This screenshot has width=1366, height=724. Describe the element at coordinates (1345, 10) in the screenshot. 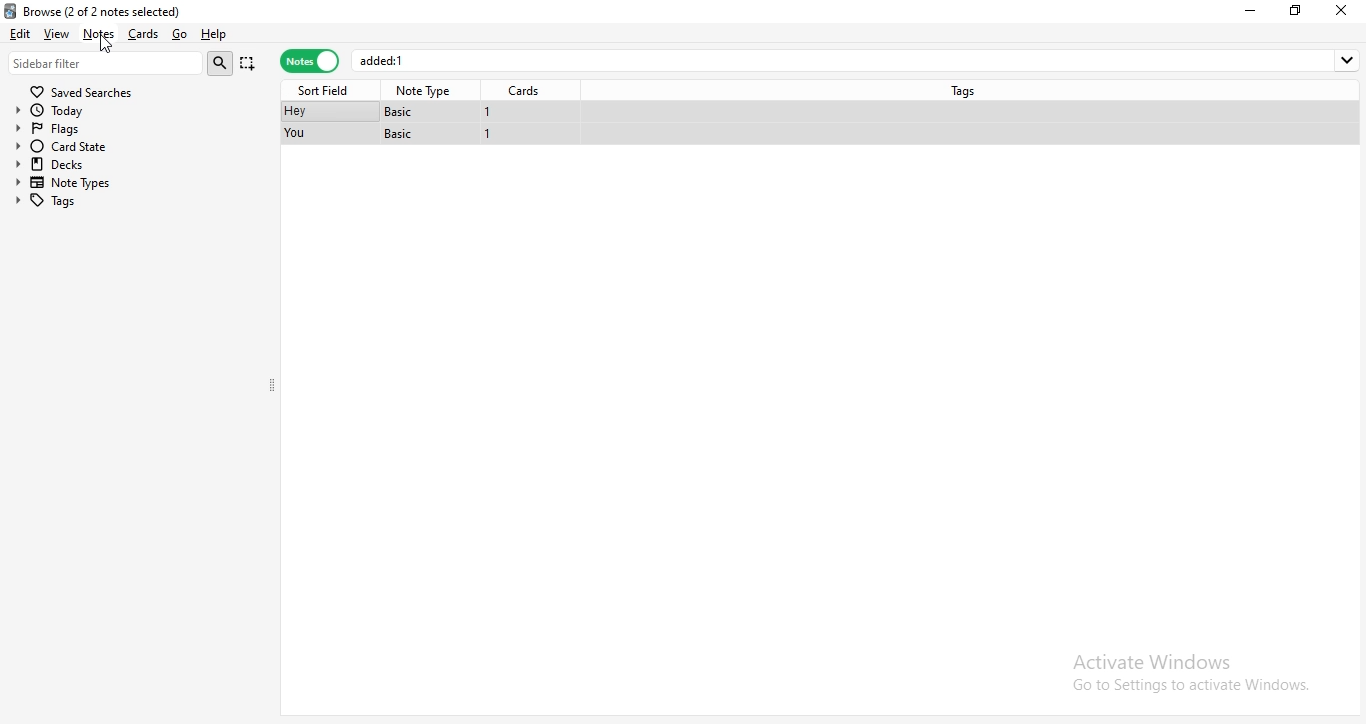

I see `close` at that location.